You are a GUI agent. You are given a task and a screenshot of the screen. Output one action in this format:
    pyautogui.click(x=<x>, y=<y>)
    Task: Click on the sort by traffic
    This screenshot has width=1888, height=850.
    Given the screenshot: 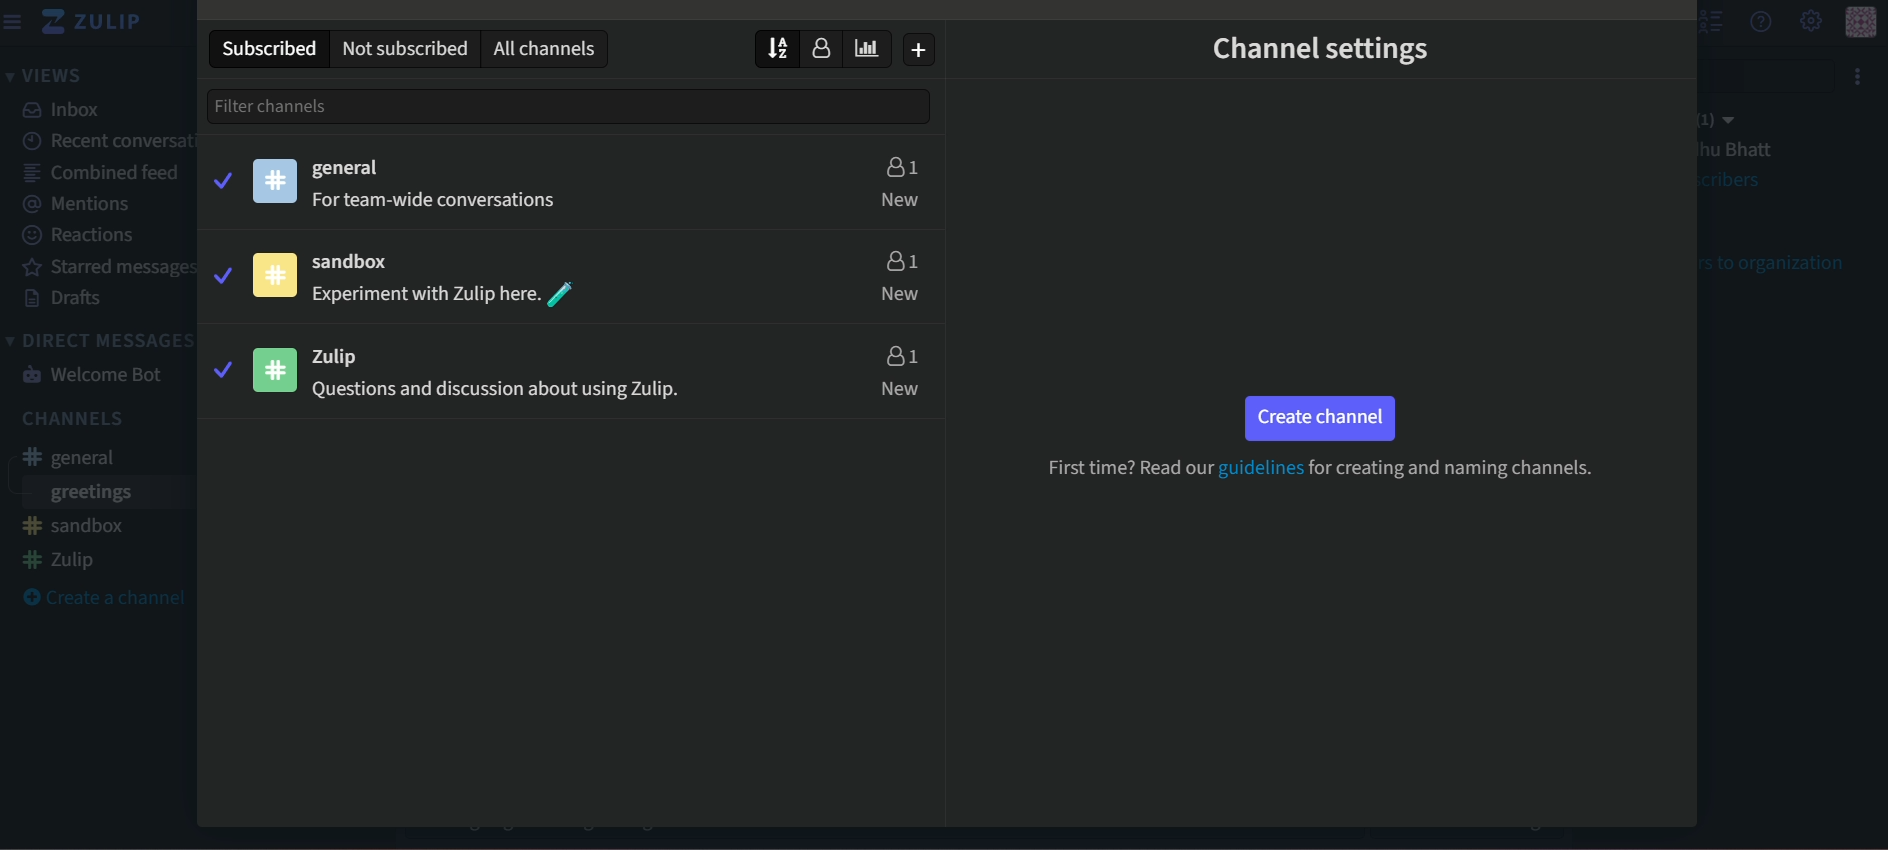 What is the action you would take?
    pyautogui.click(x=867, y=48)
    